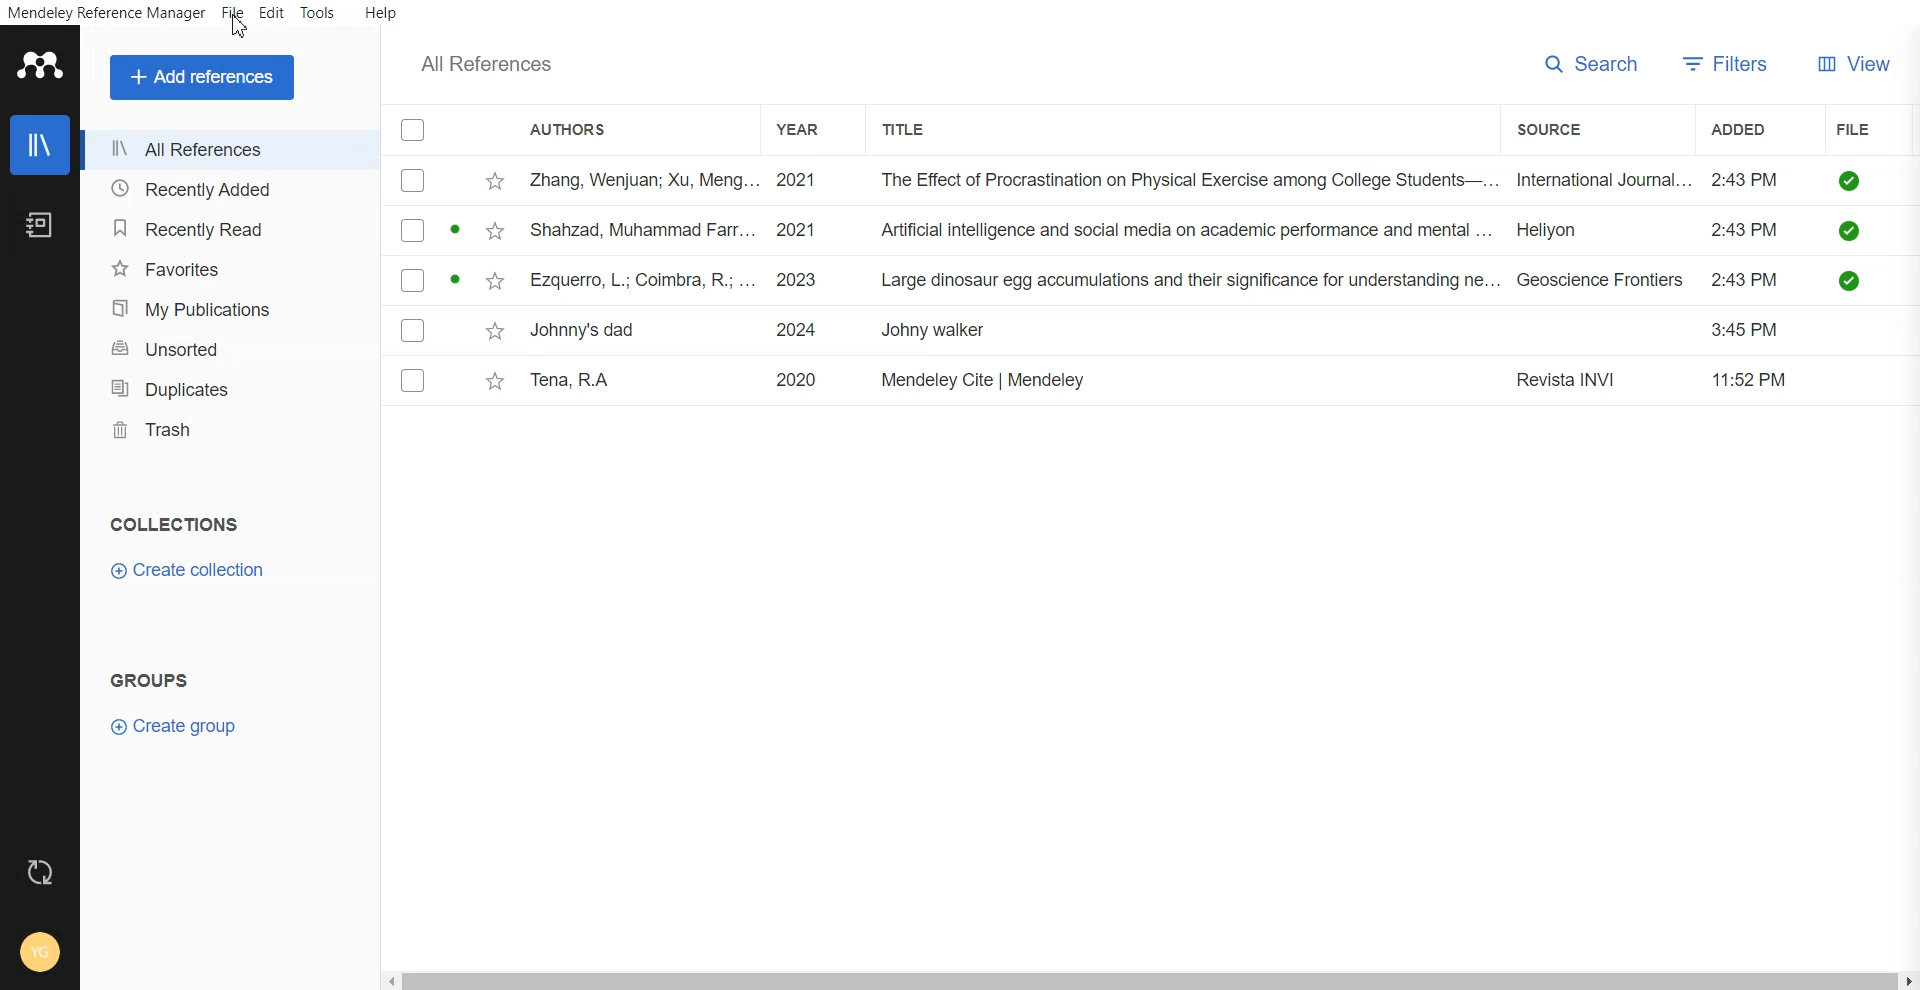  Describe the element at coordinates (1190, 281) in the screenshot. I see `Large dinosaur egg accumulations and their significance for understanding ne...` at that location.